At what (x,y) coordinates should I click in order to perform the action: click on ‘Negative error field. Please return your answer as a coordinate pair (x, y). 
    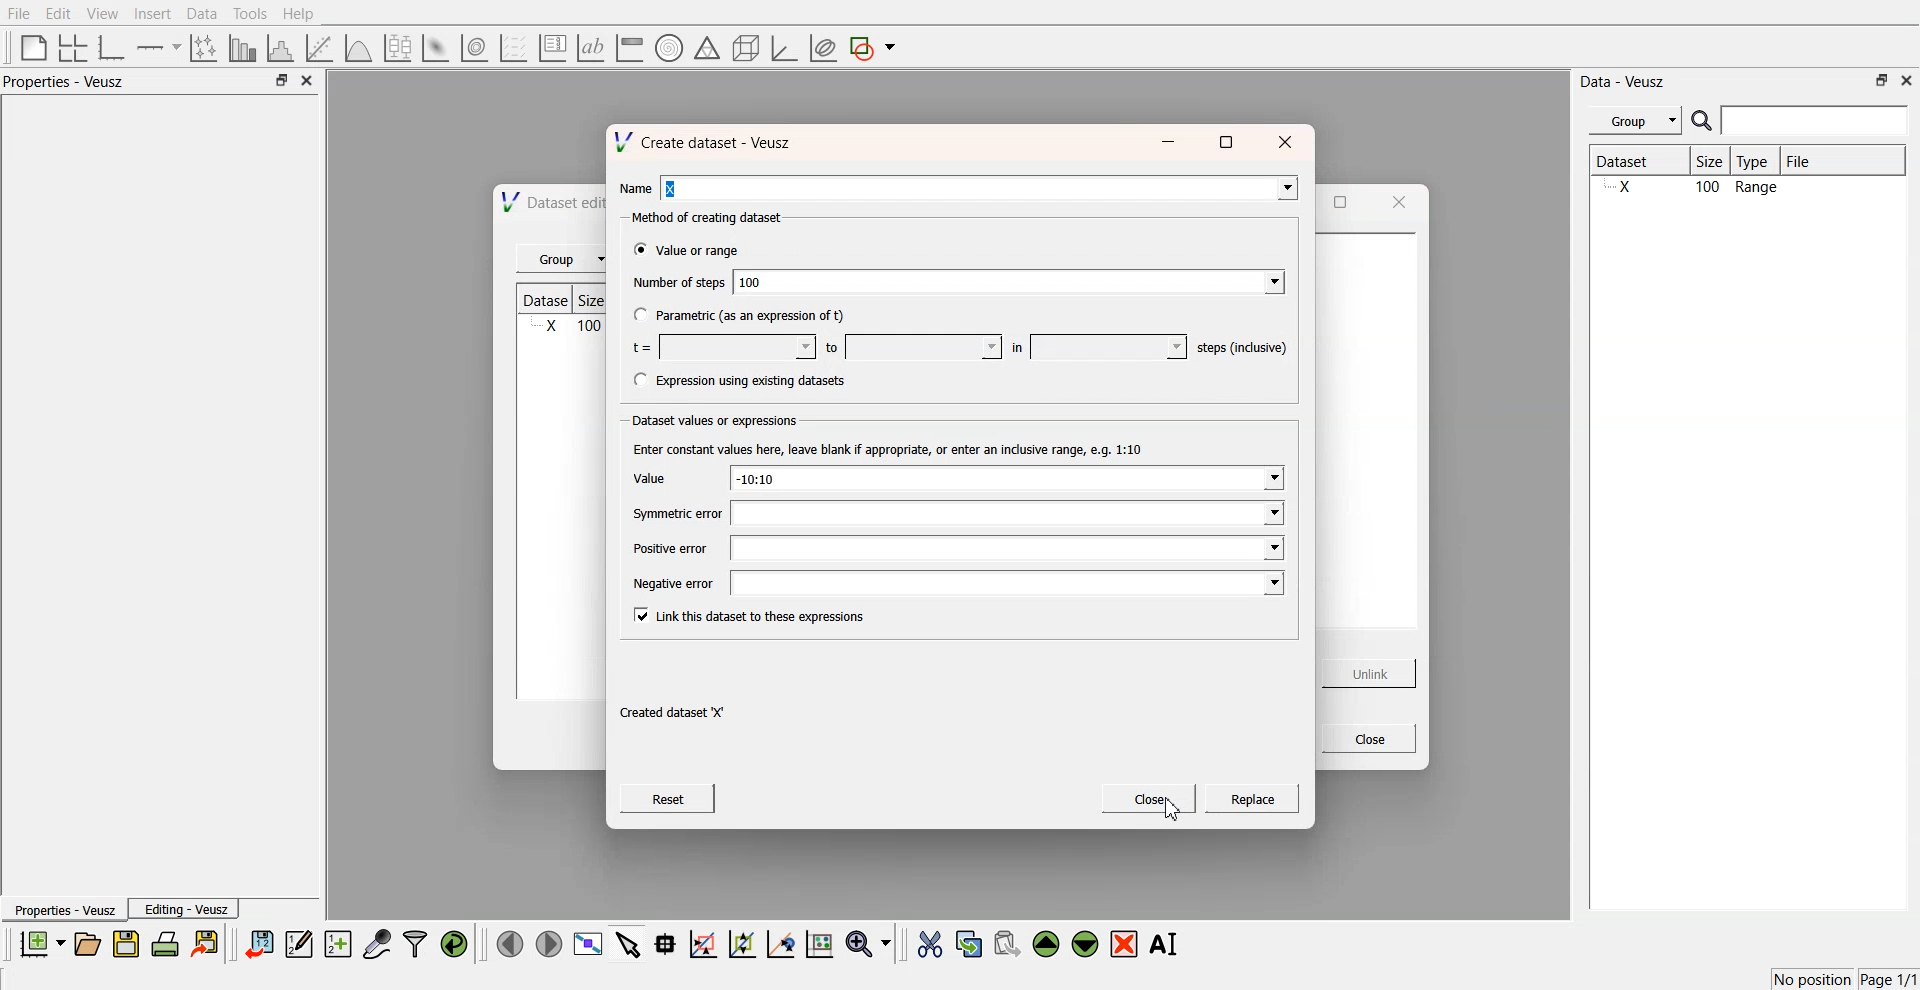
    Looking at the image, I should click on (1006, 585).